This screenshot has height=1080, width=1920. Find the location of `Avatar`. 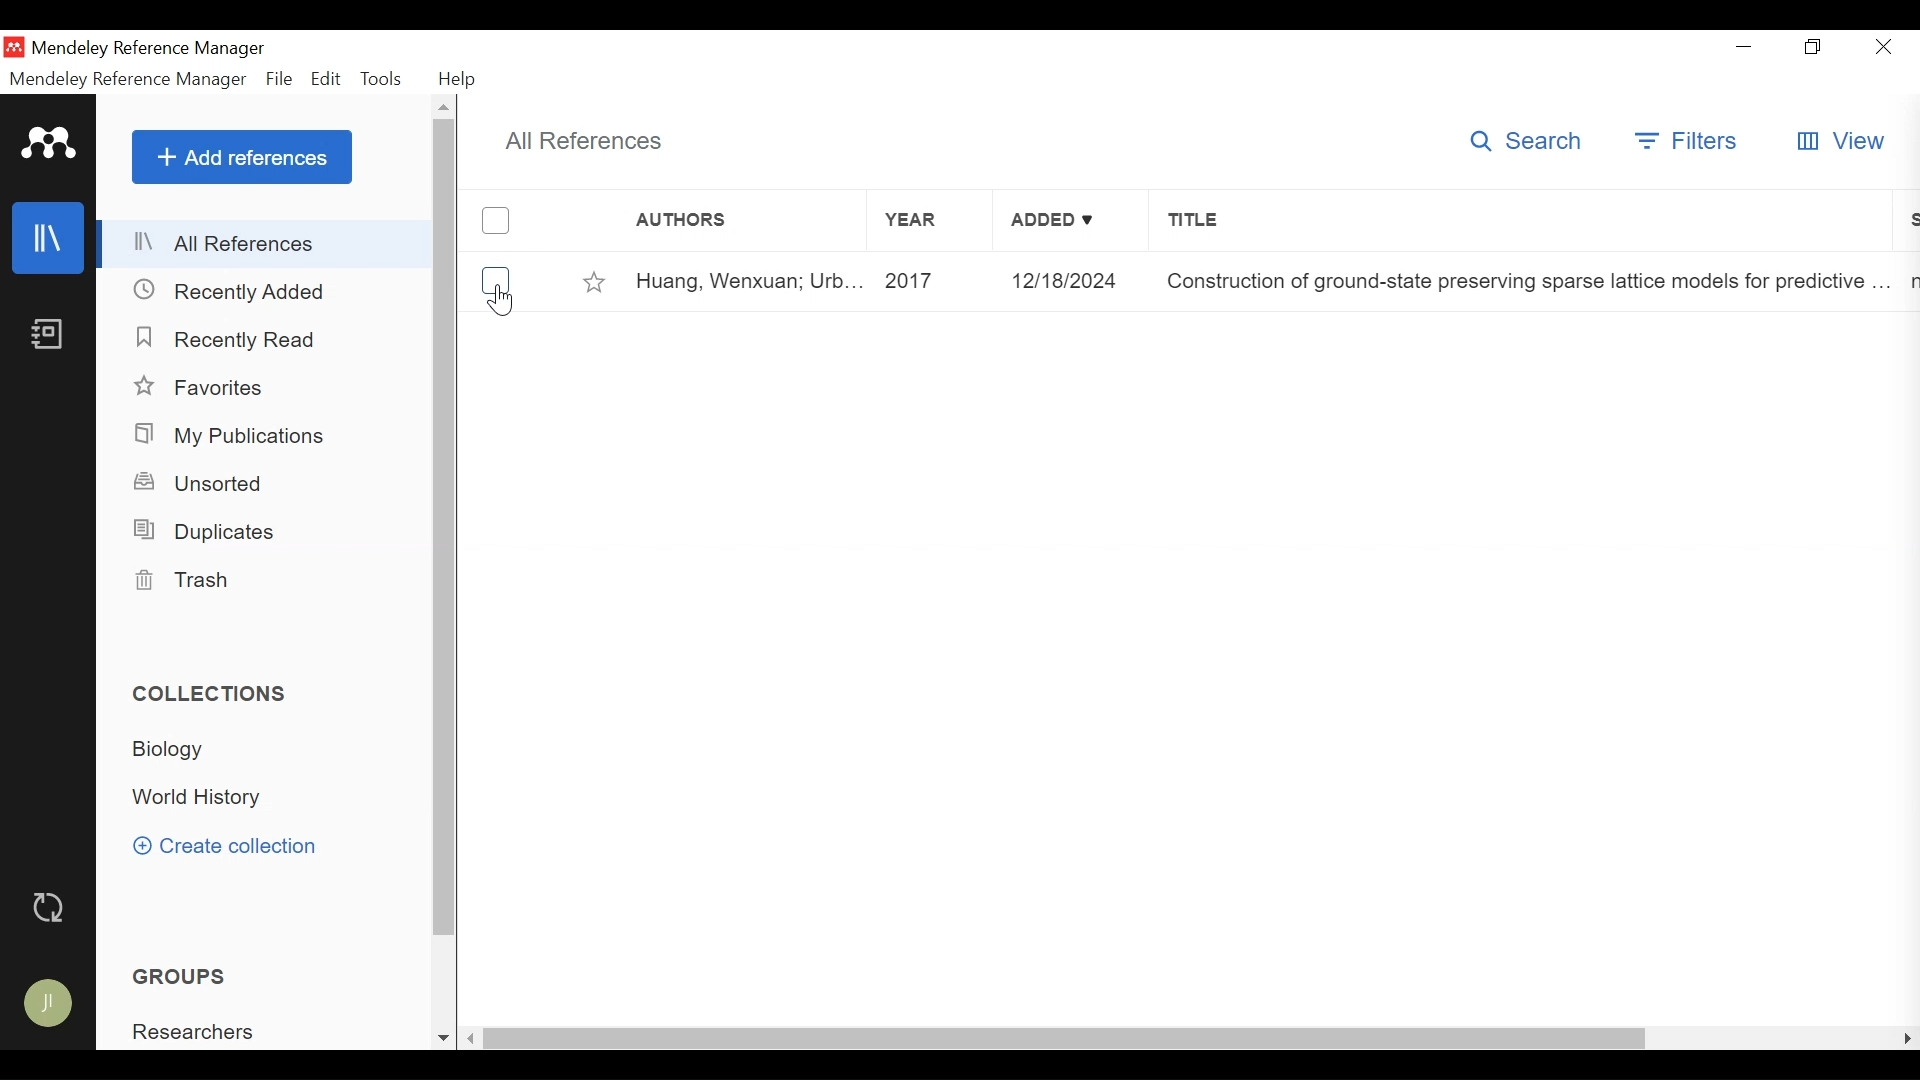

Avatar is located at coordinates (51, 1002).